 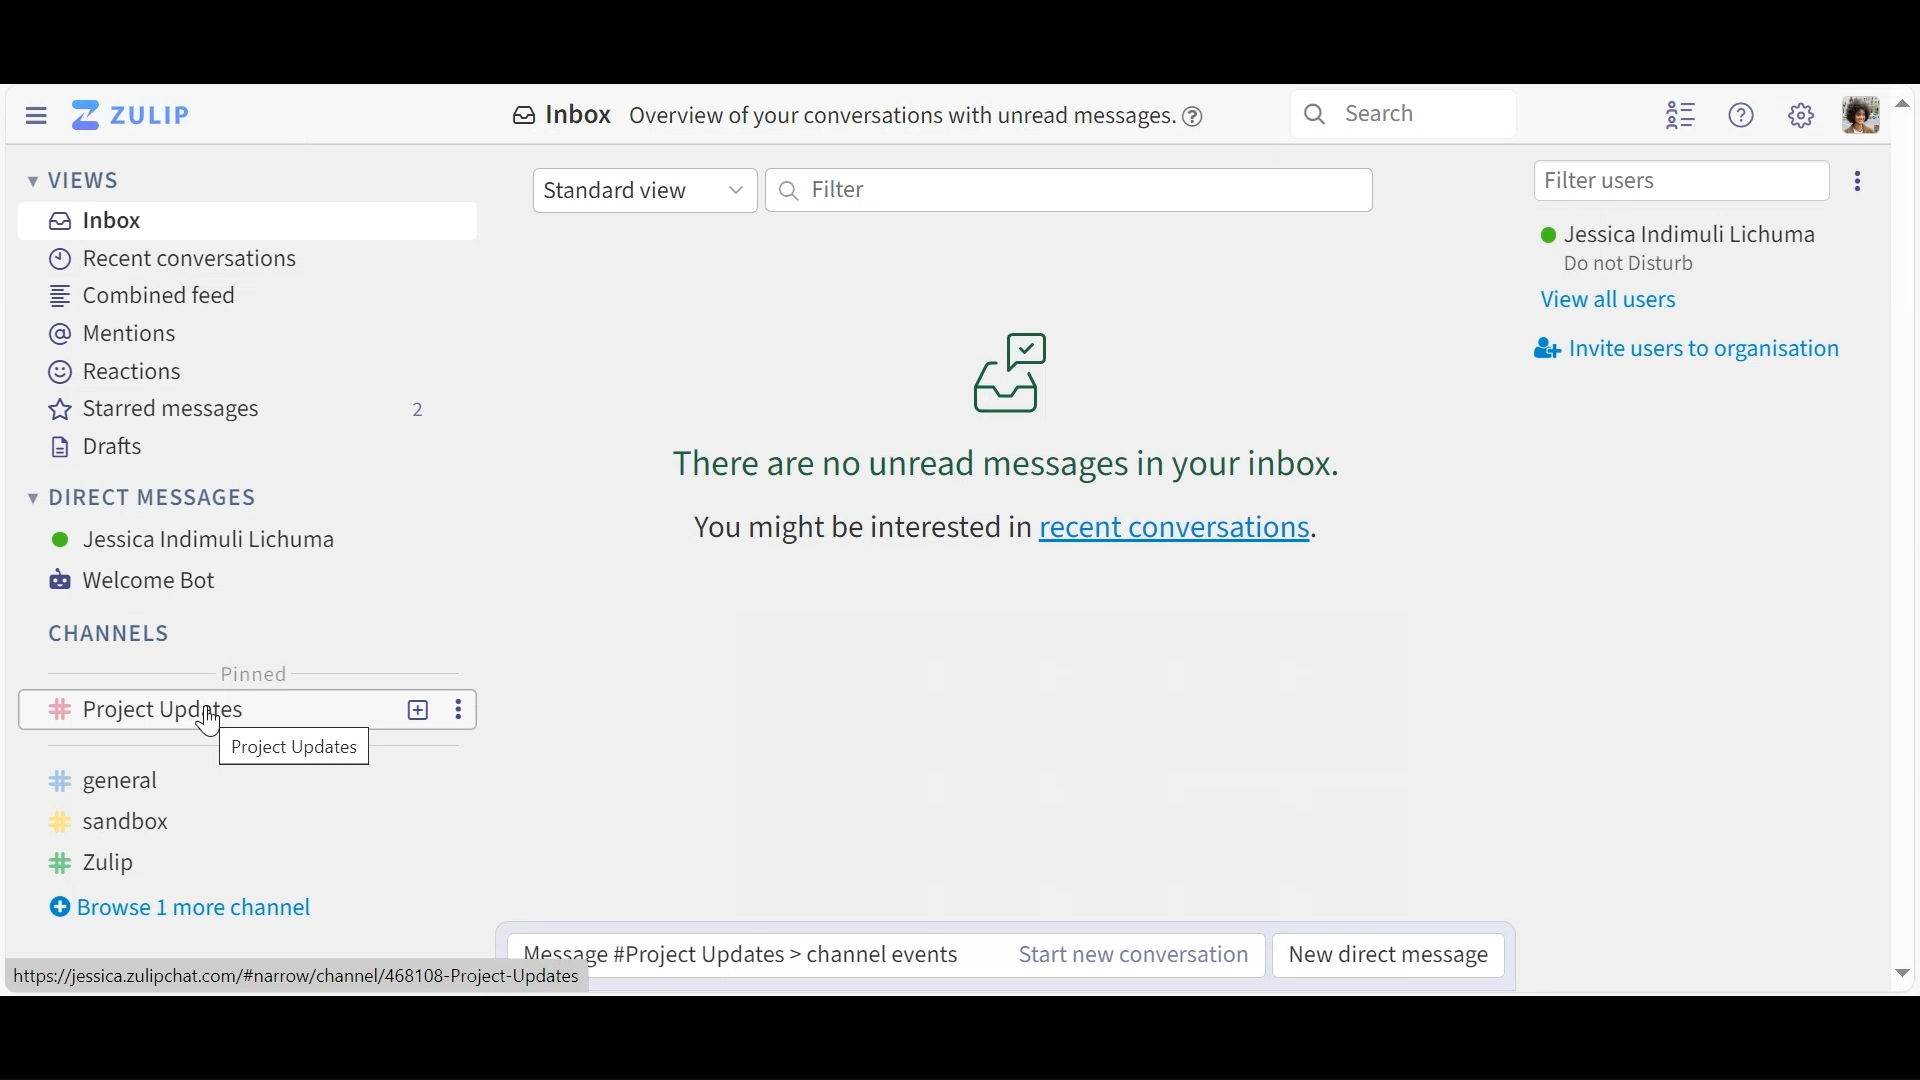 What do you see at coordinates (35, 116) in the screenshot?
I see `Hide Left Sidebar` at bounding box center [35, 116].